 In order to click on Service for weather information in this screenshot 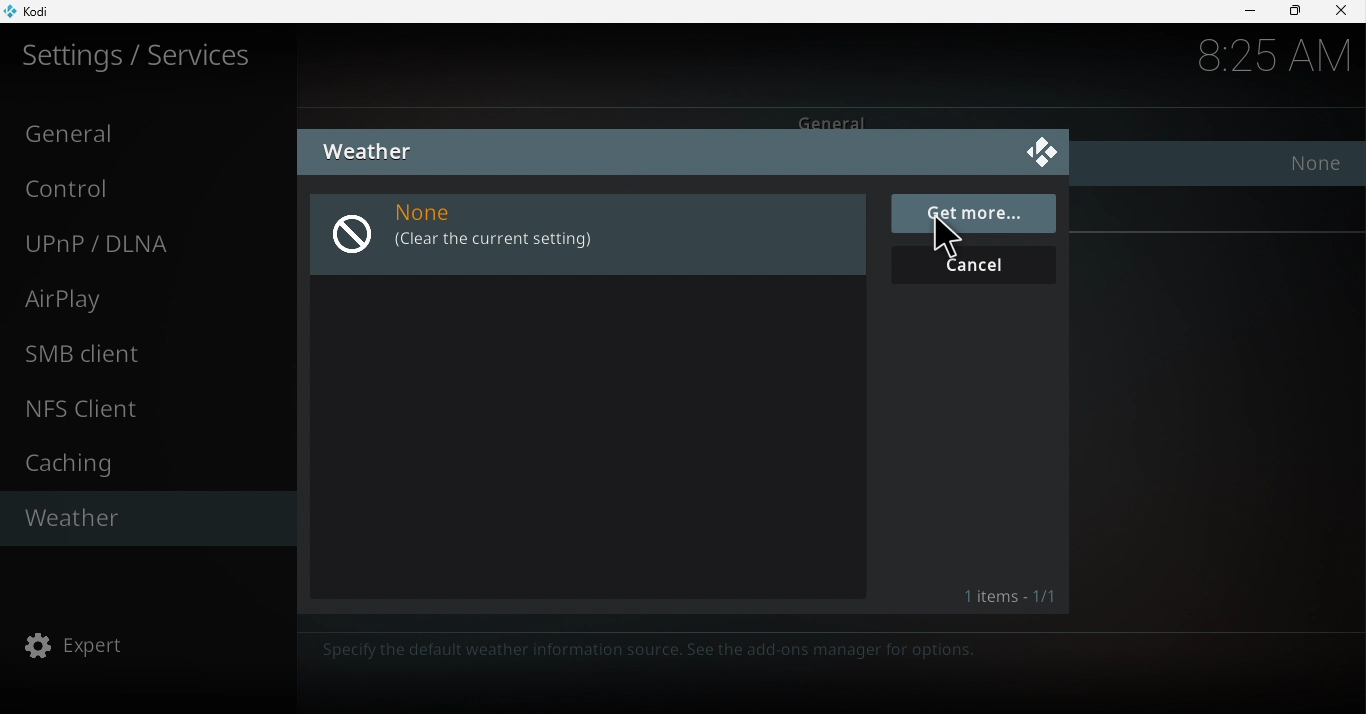, I will do `click(1229, 162)`.